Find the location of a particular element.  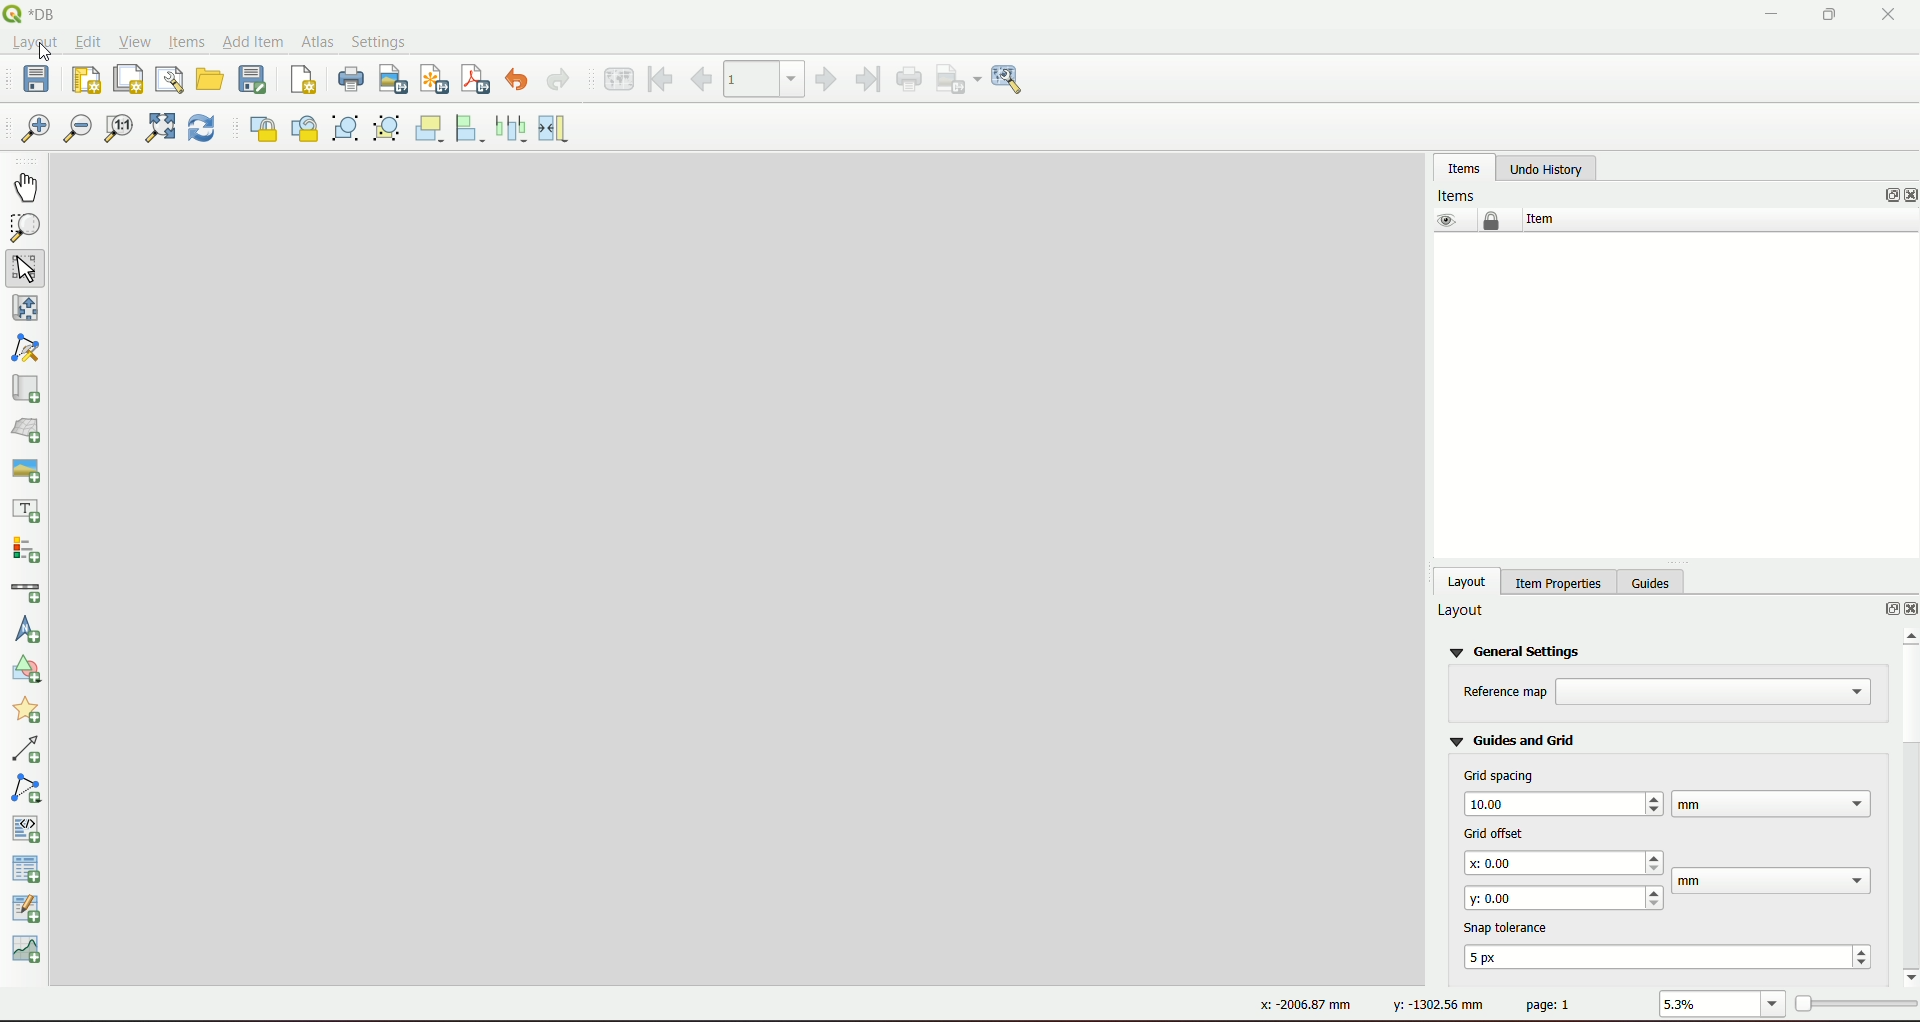

reference map is located at coordinates (1505, 692).